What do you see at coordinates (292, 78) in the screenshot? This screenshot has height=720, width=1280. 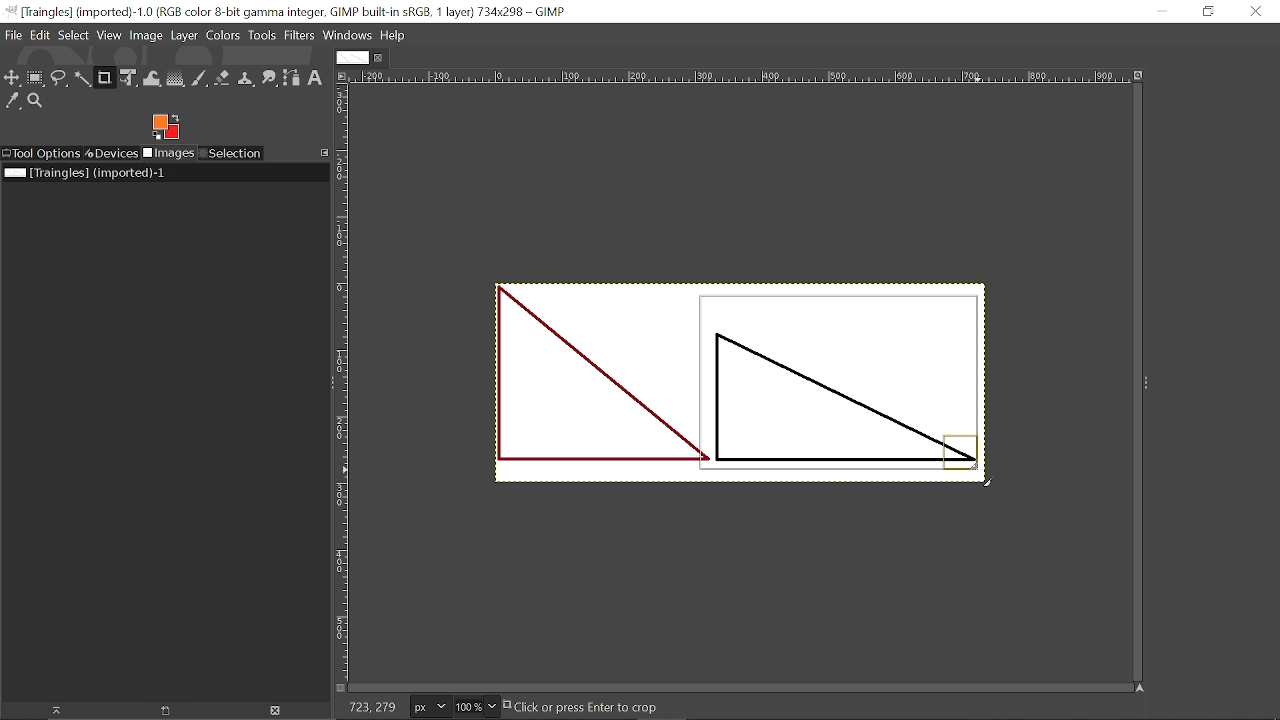 I see `Paths tool` at bounding box center [292, 78].